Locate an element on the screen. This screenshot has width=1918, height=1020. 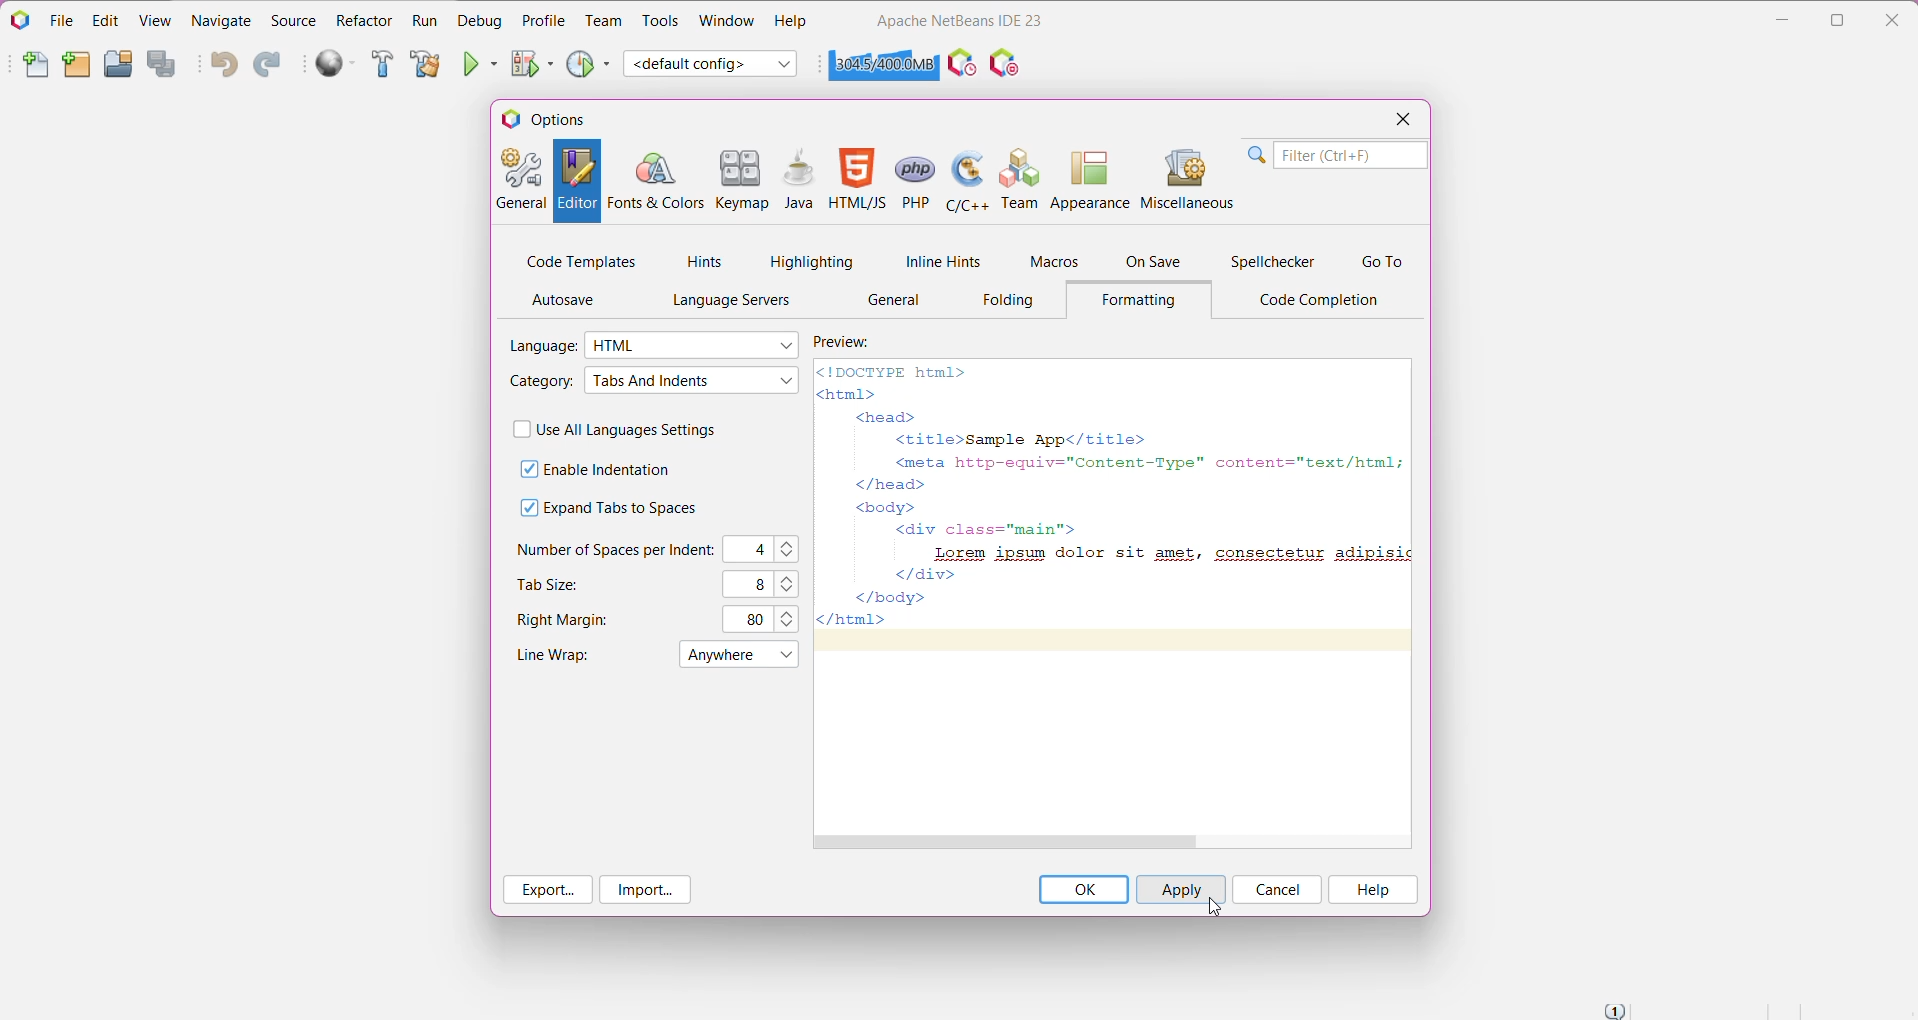
Refactor is located at coordinates (364, 20).